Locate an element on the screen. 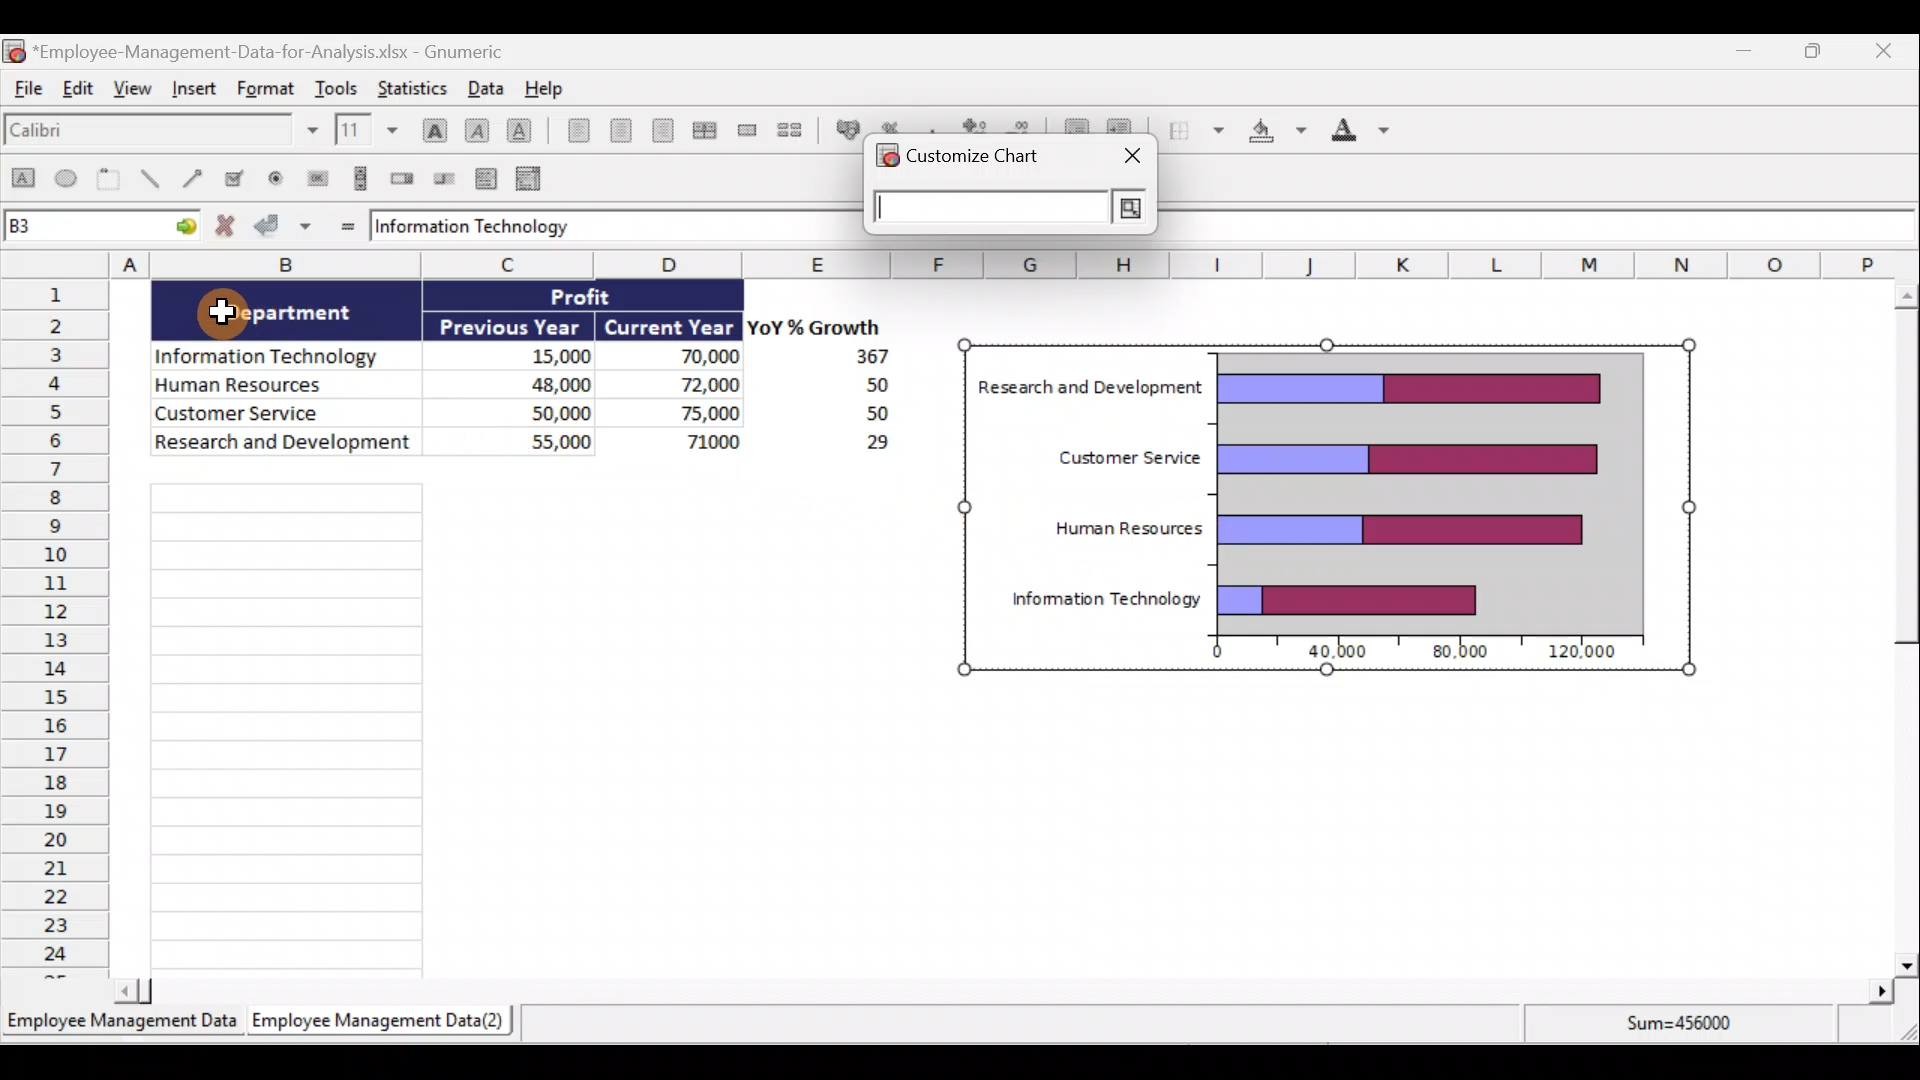 The height and width of the screenshot is (1080, 1920). Sheet 2 is located at coordinates (383, 1021).